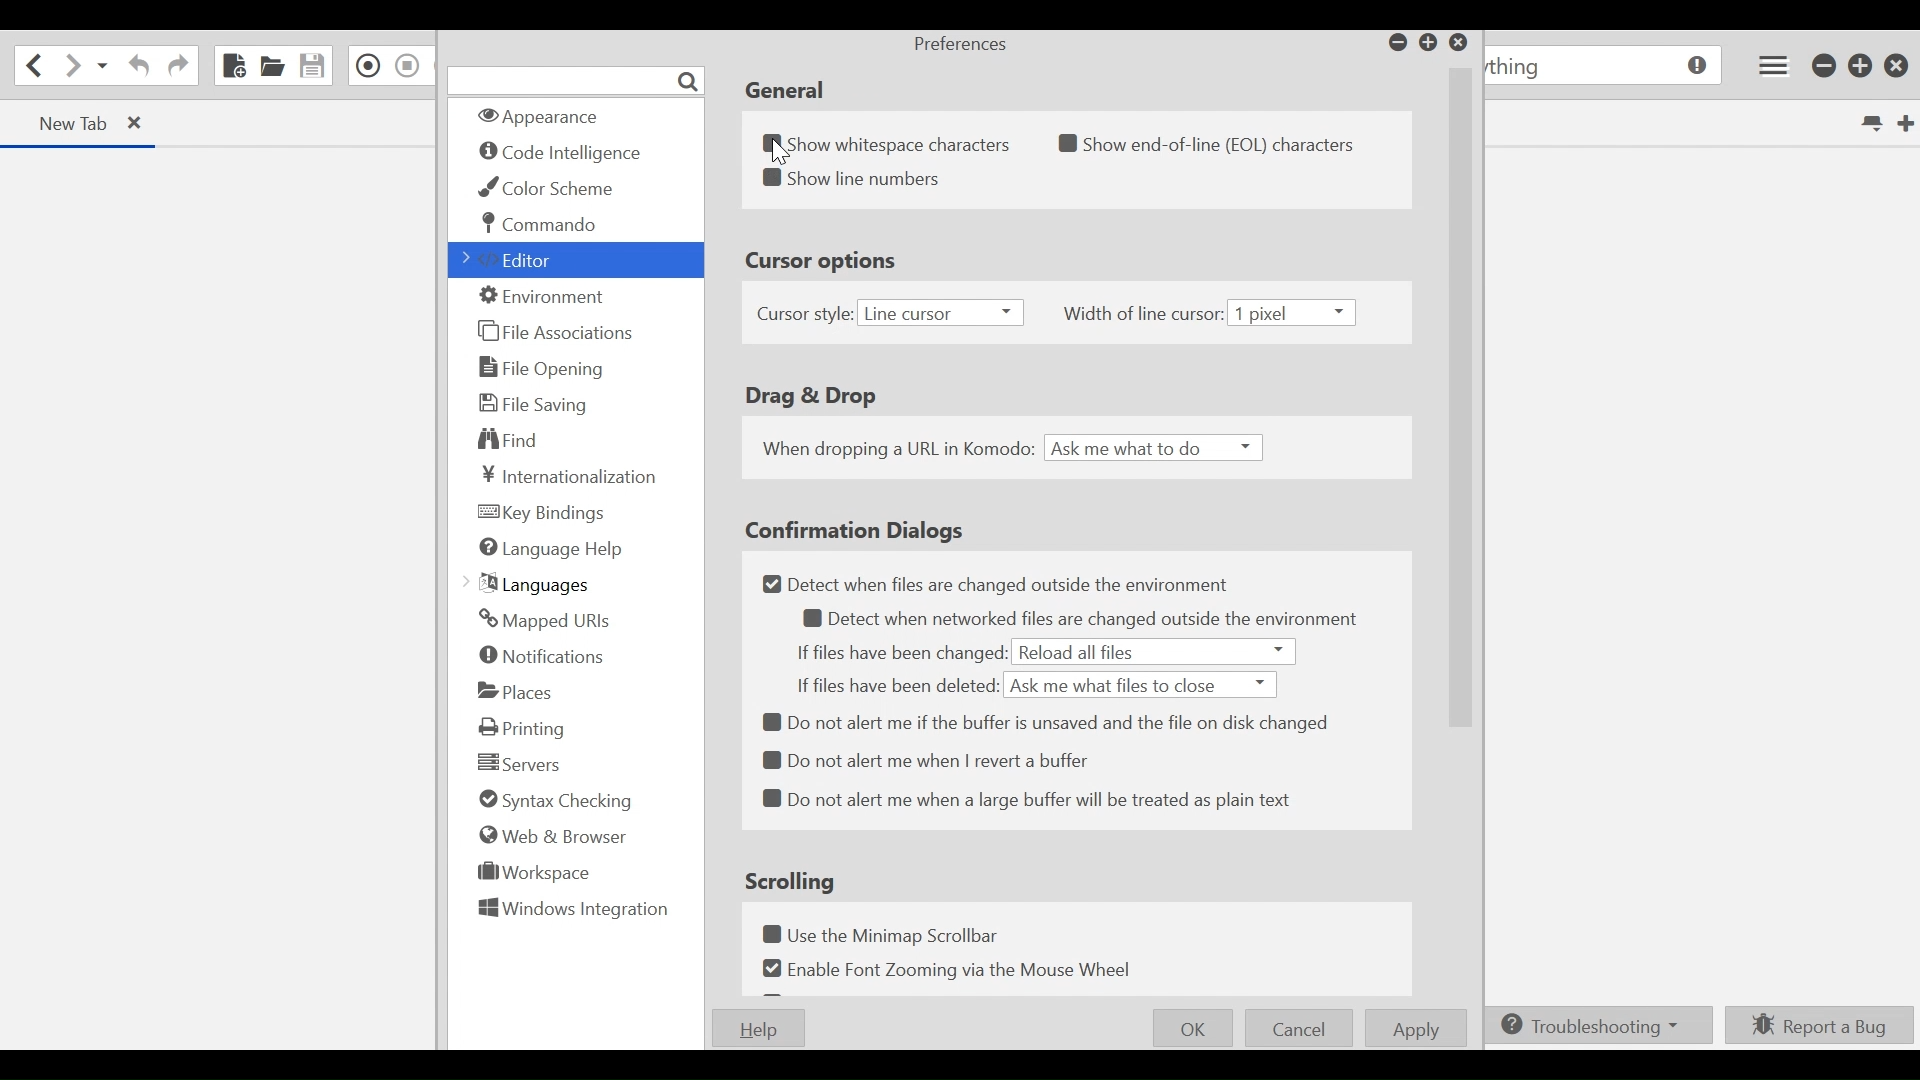 The image size is (1920, 1080). Describe the element at coordinates (787, 154) in the screenshot. I see `Cursor` at that location.